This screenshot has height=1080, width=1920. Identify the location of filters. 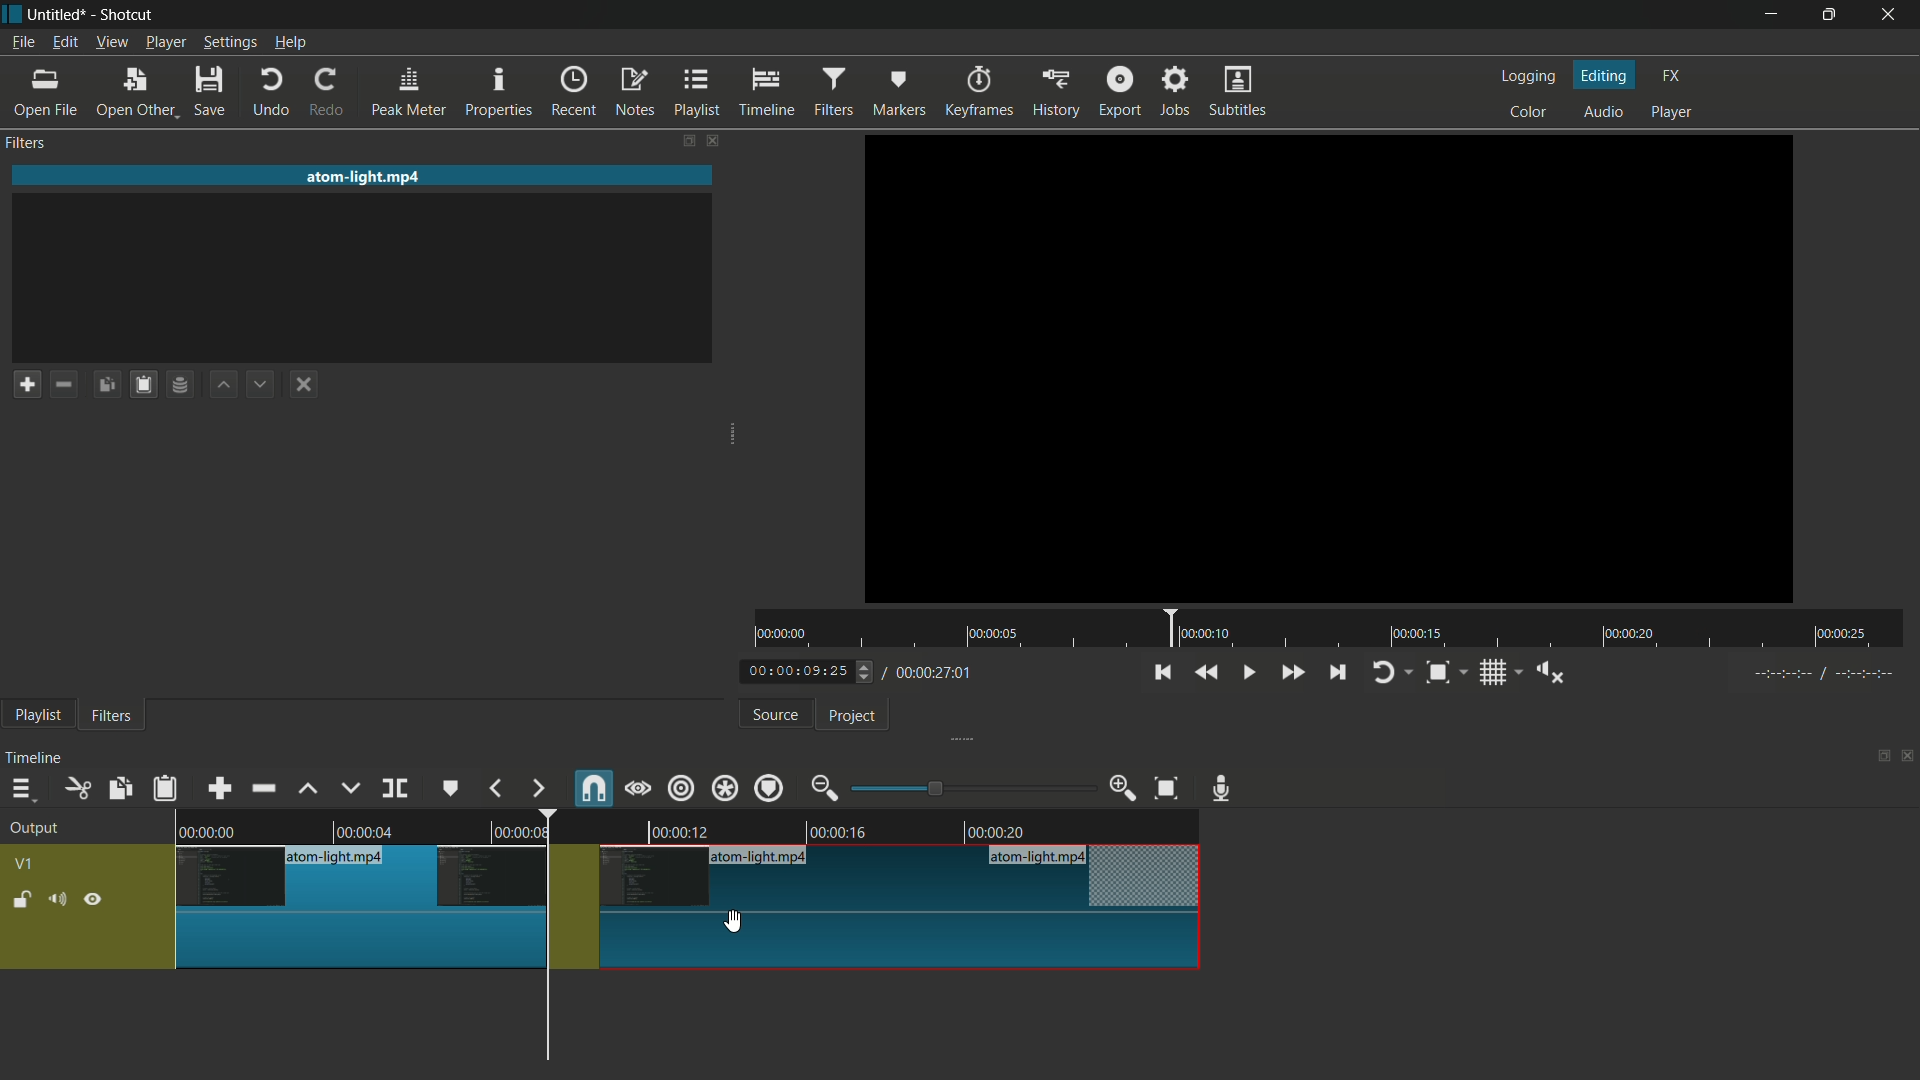
(112, 717).